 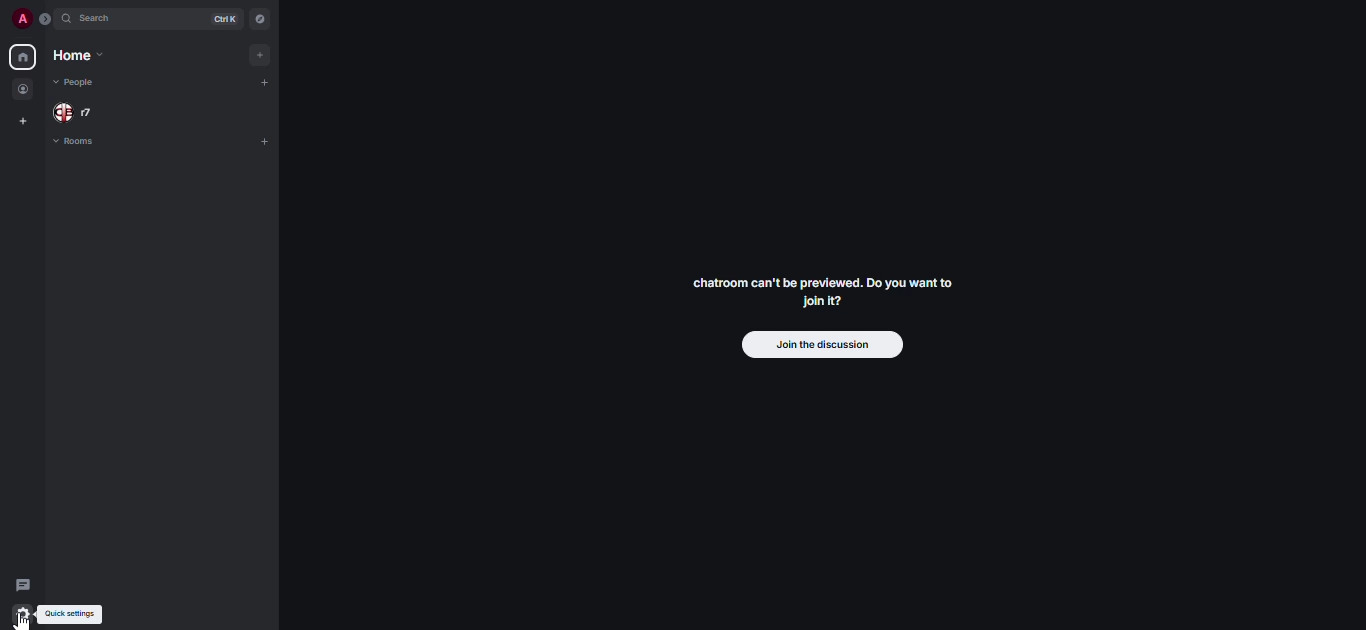 I want to click on people, so click(x=74, y=81).